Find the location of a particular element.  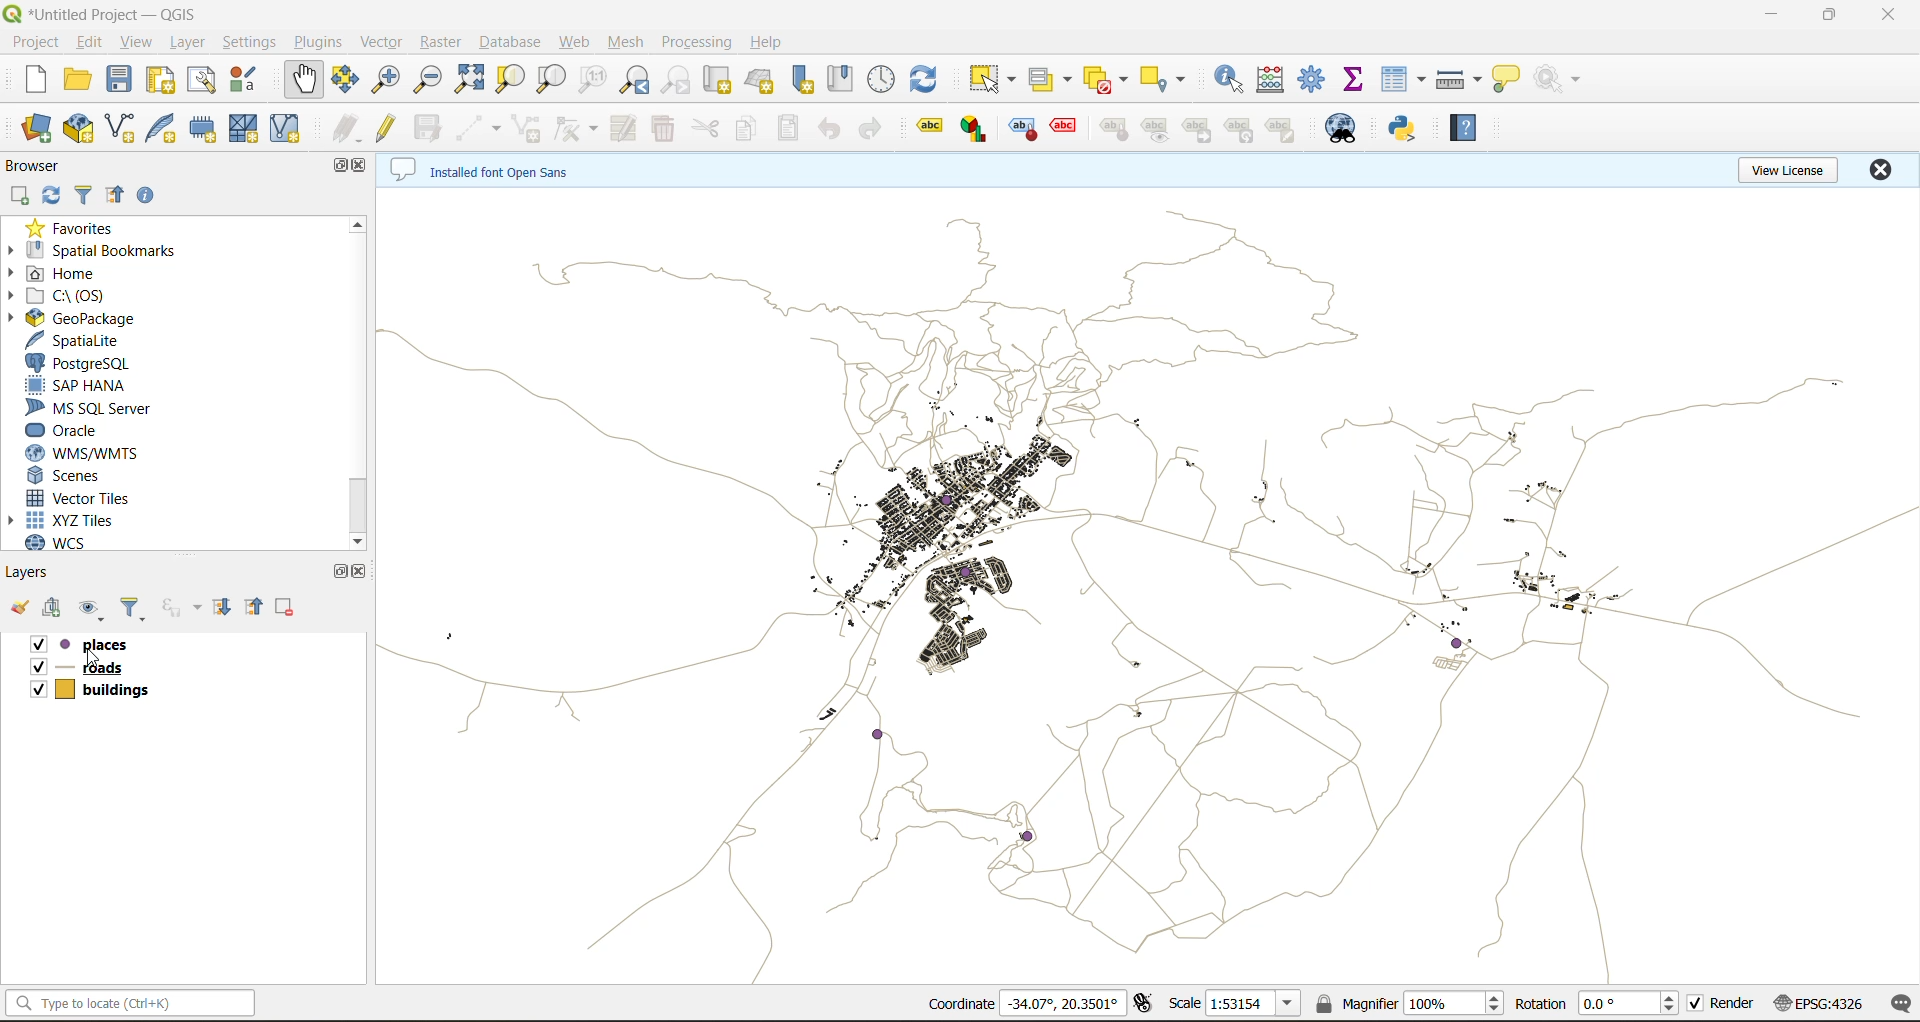

redo is located at coordinates (875, 130).